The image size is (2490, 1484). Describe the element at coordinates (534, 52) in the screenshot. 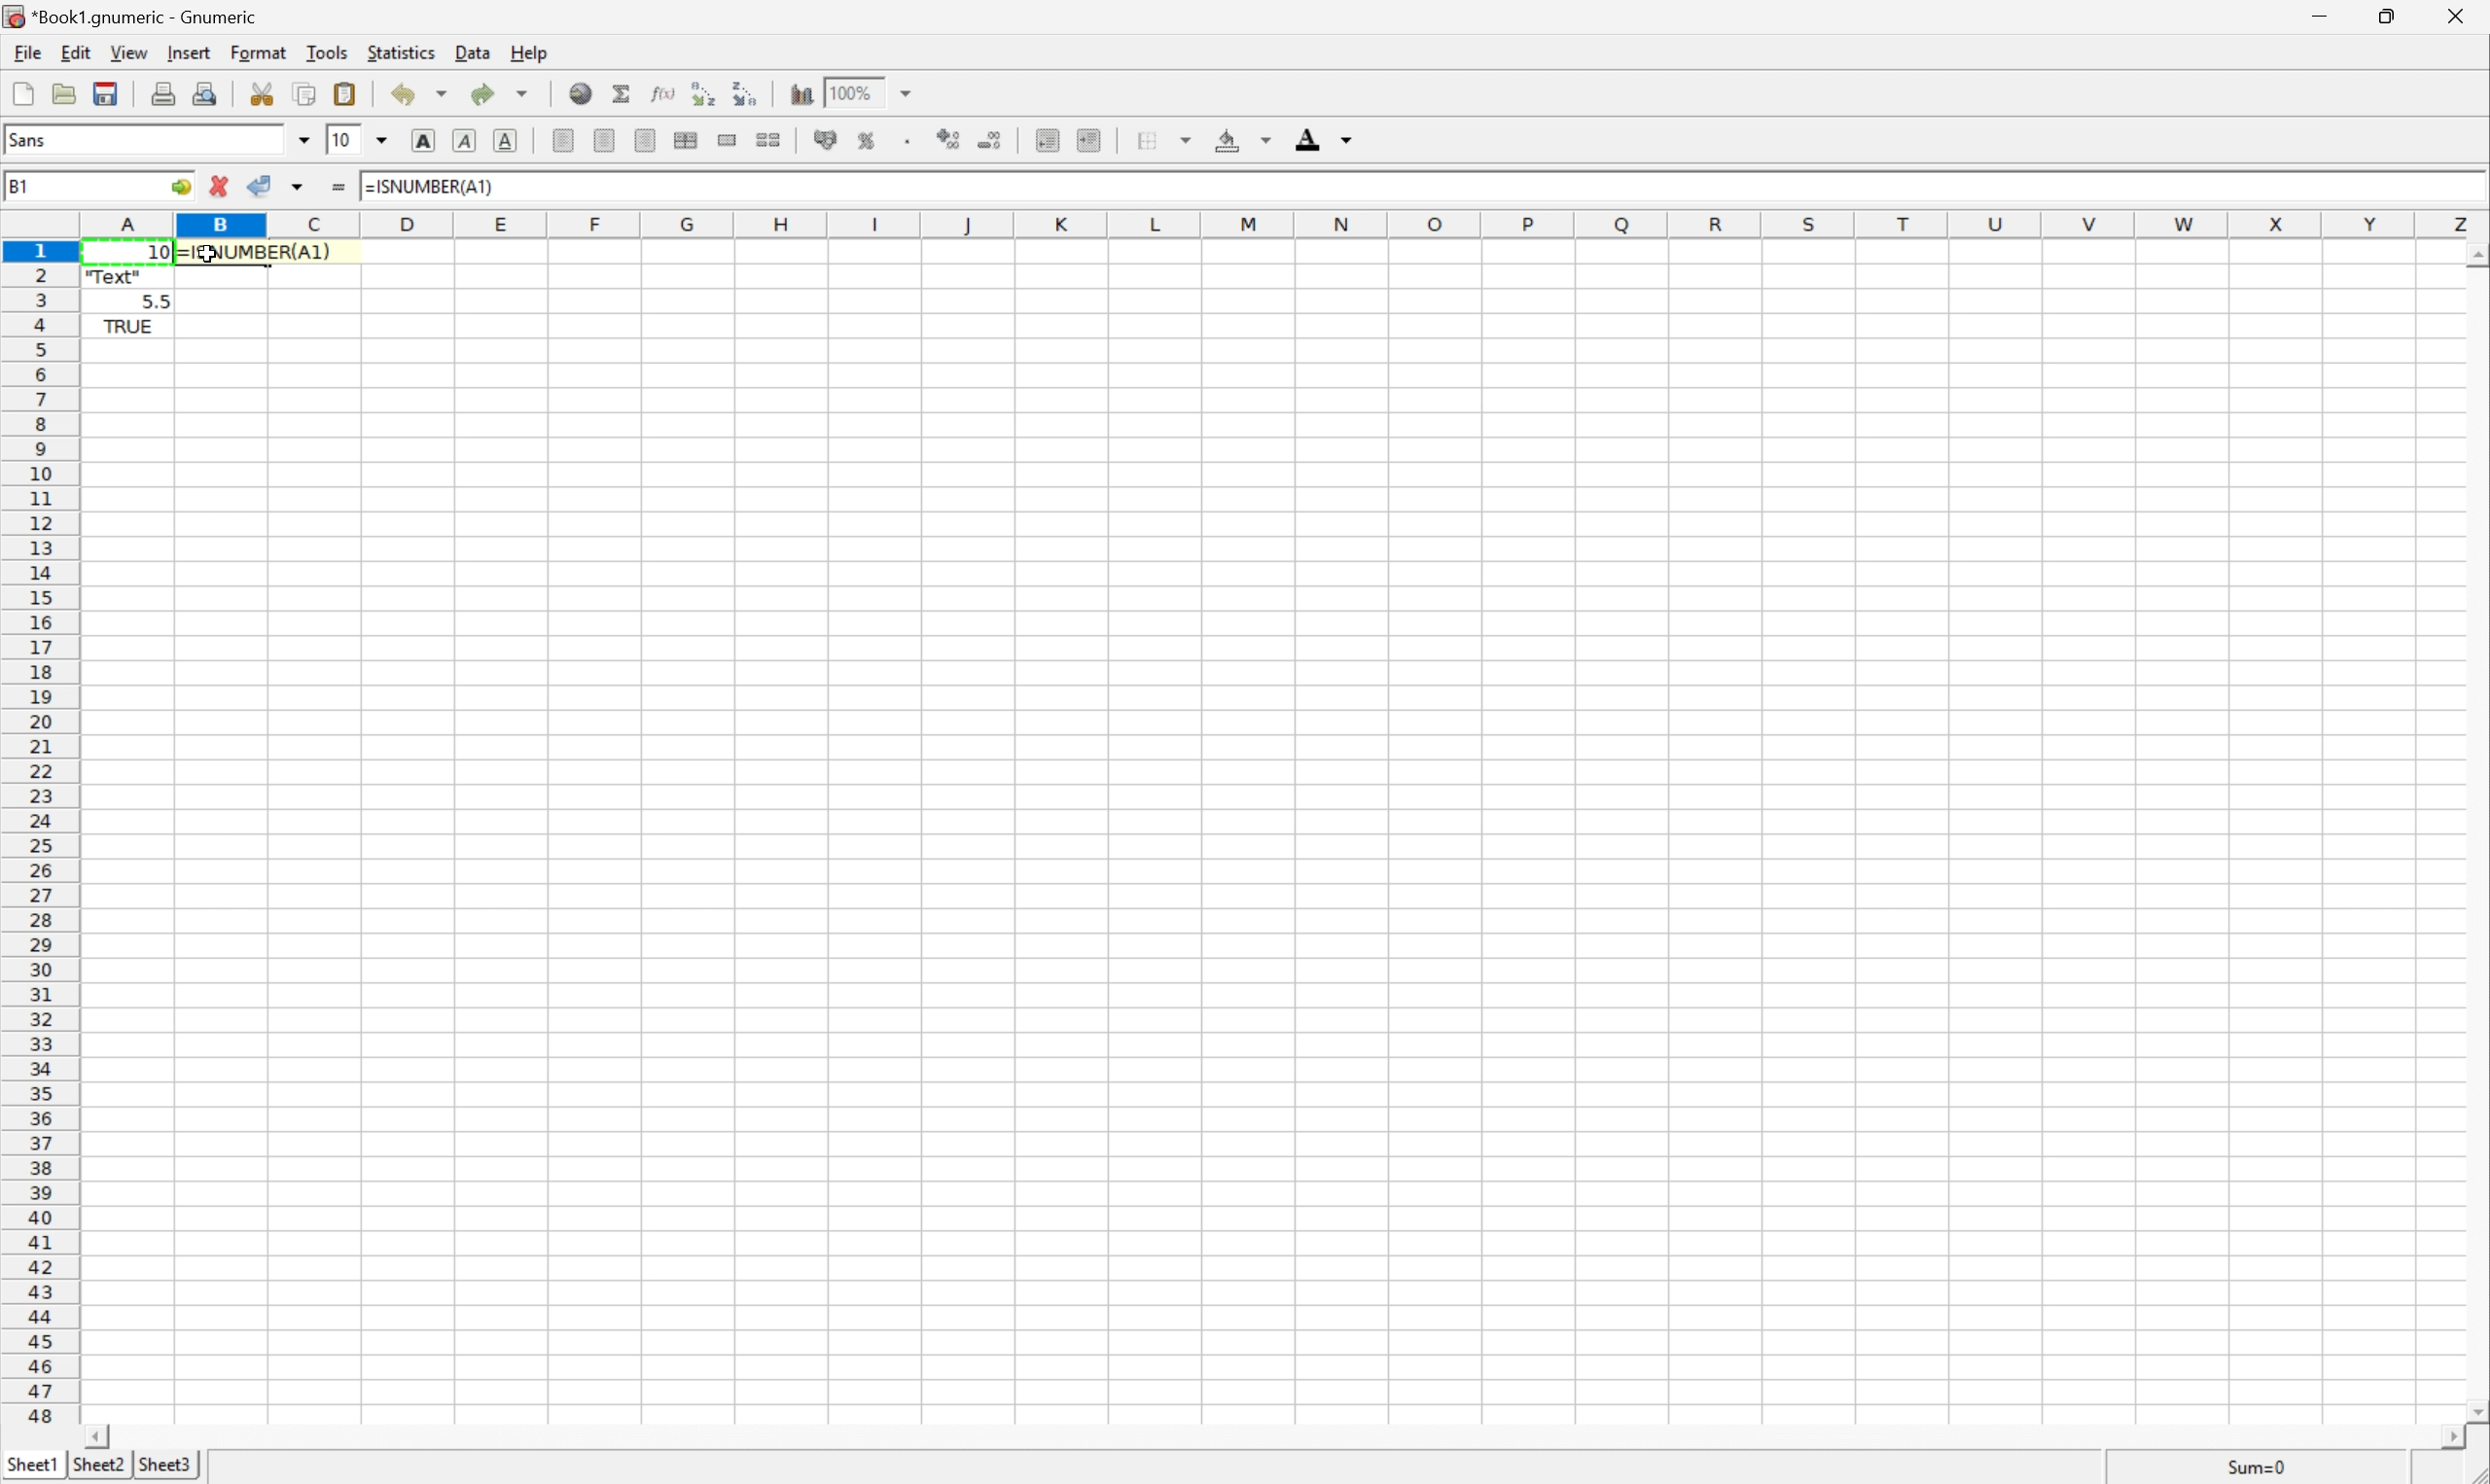

I see `Help` at that location.